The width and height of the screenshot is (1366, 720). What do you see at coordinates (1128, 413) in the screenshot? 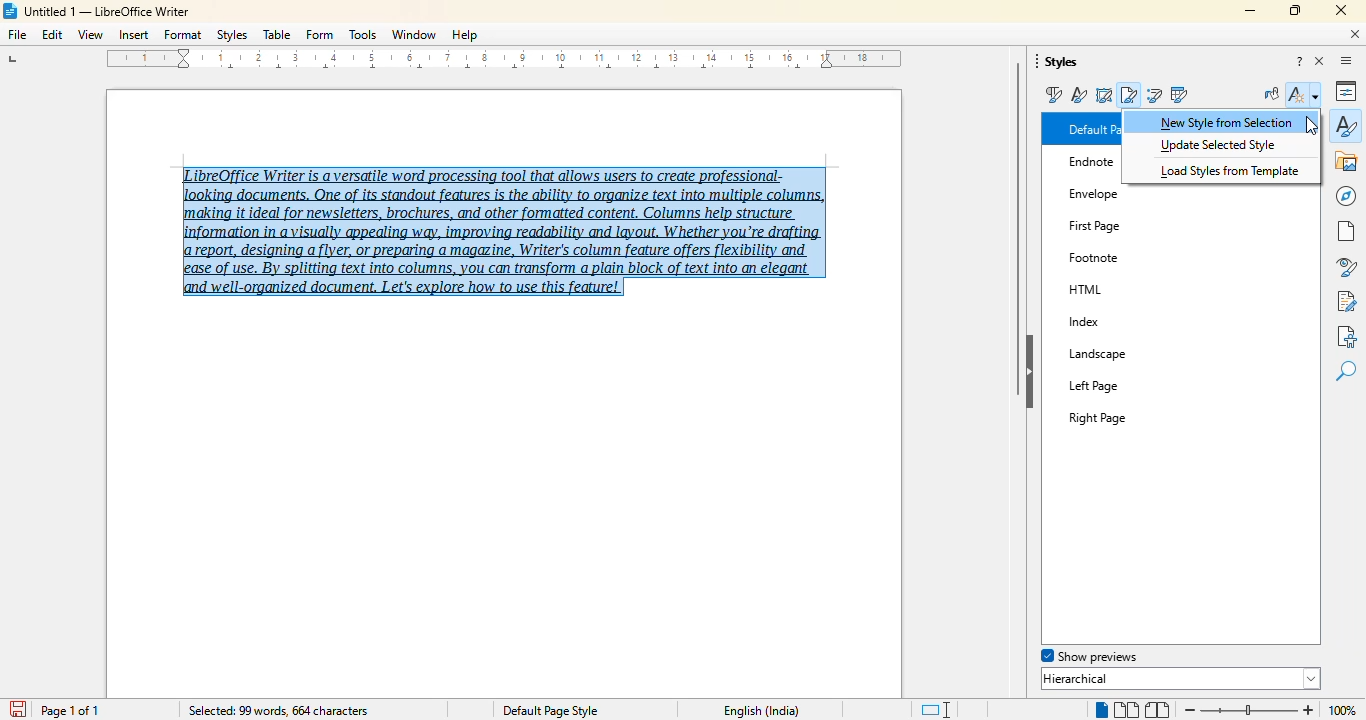
I see `Right Page` at bounding box center [1128, 413].